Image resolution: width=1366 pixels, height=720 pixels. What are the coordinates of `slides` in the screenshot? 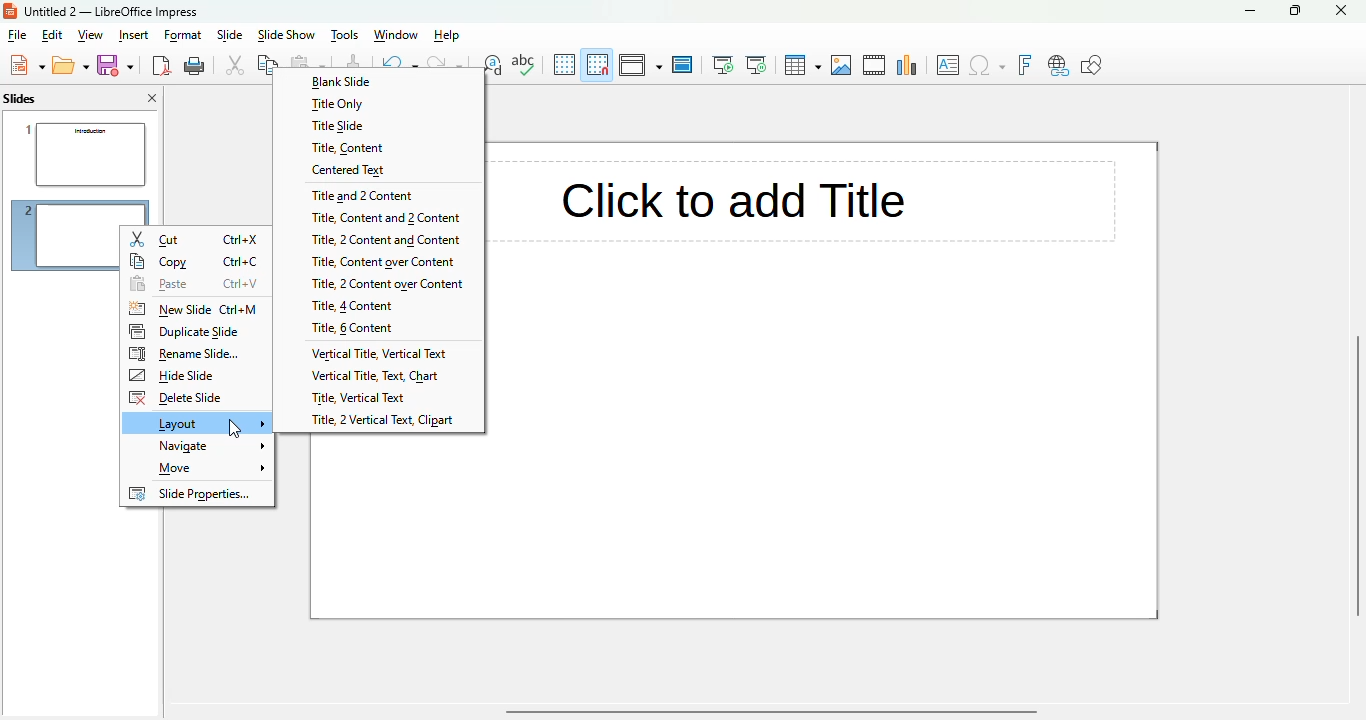 It's located at (20, 98).